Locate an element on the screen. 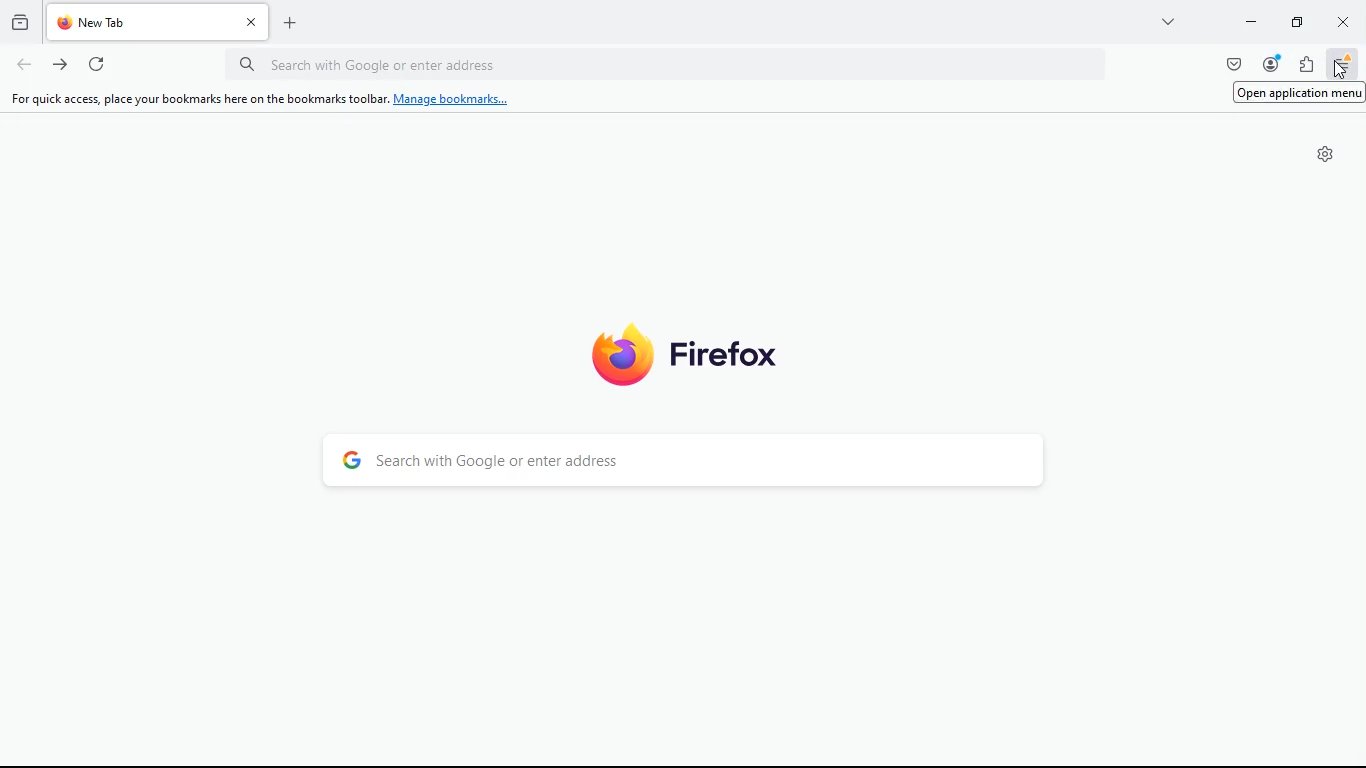 This screenshot has width=1366, height=768. menu is located at coordinates (1344, 65).